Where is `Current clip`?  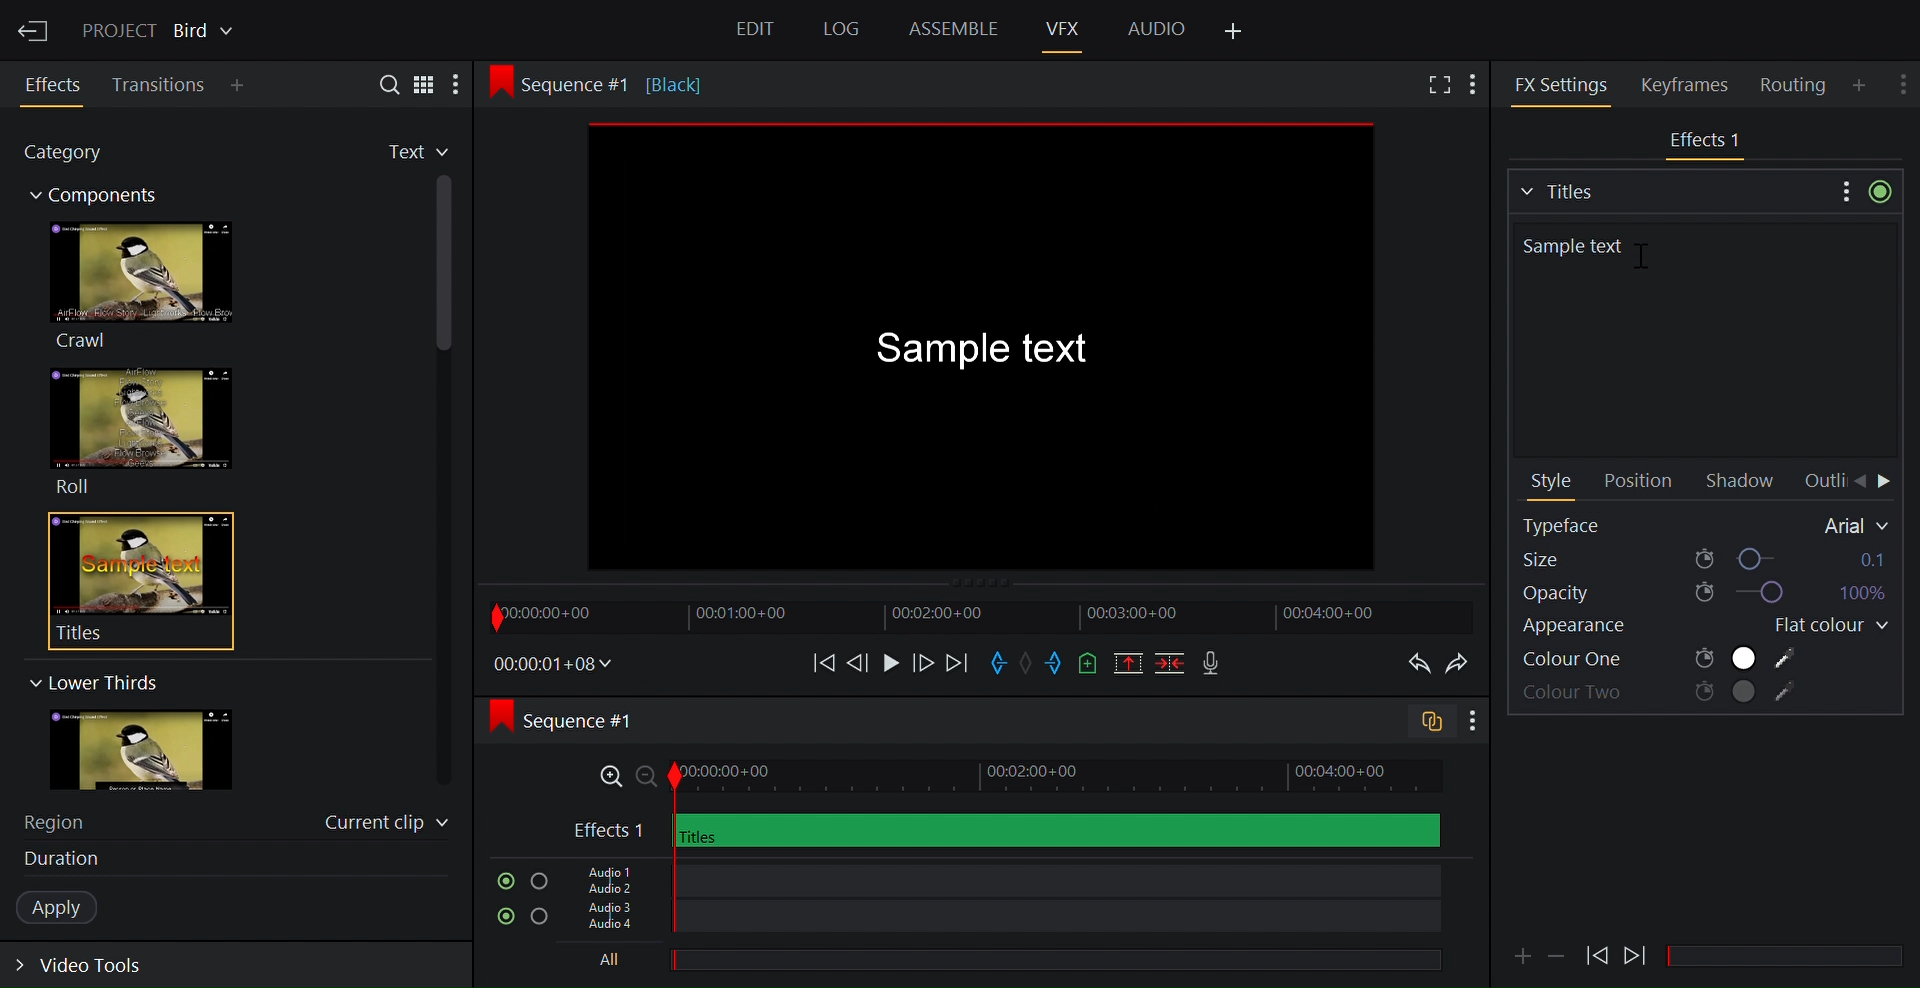
Current clip is located at coordinates (387, 826).